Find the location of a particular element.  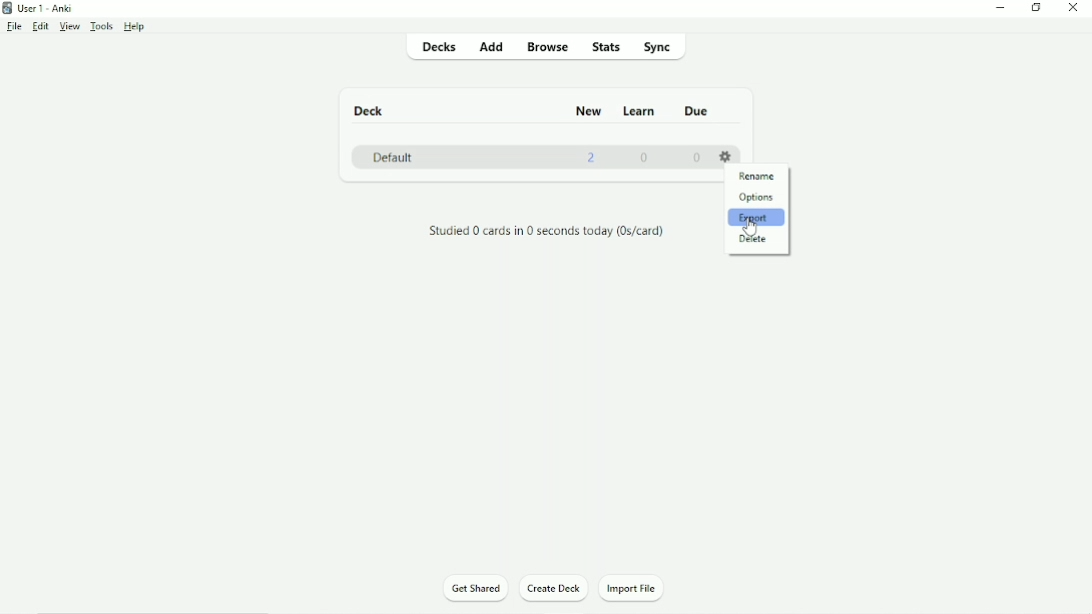

Due is located at coordinates (700, 110).